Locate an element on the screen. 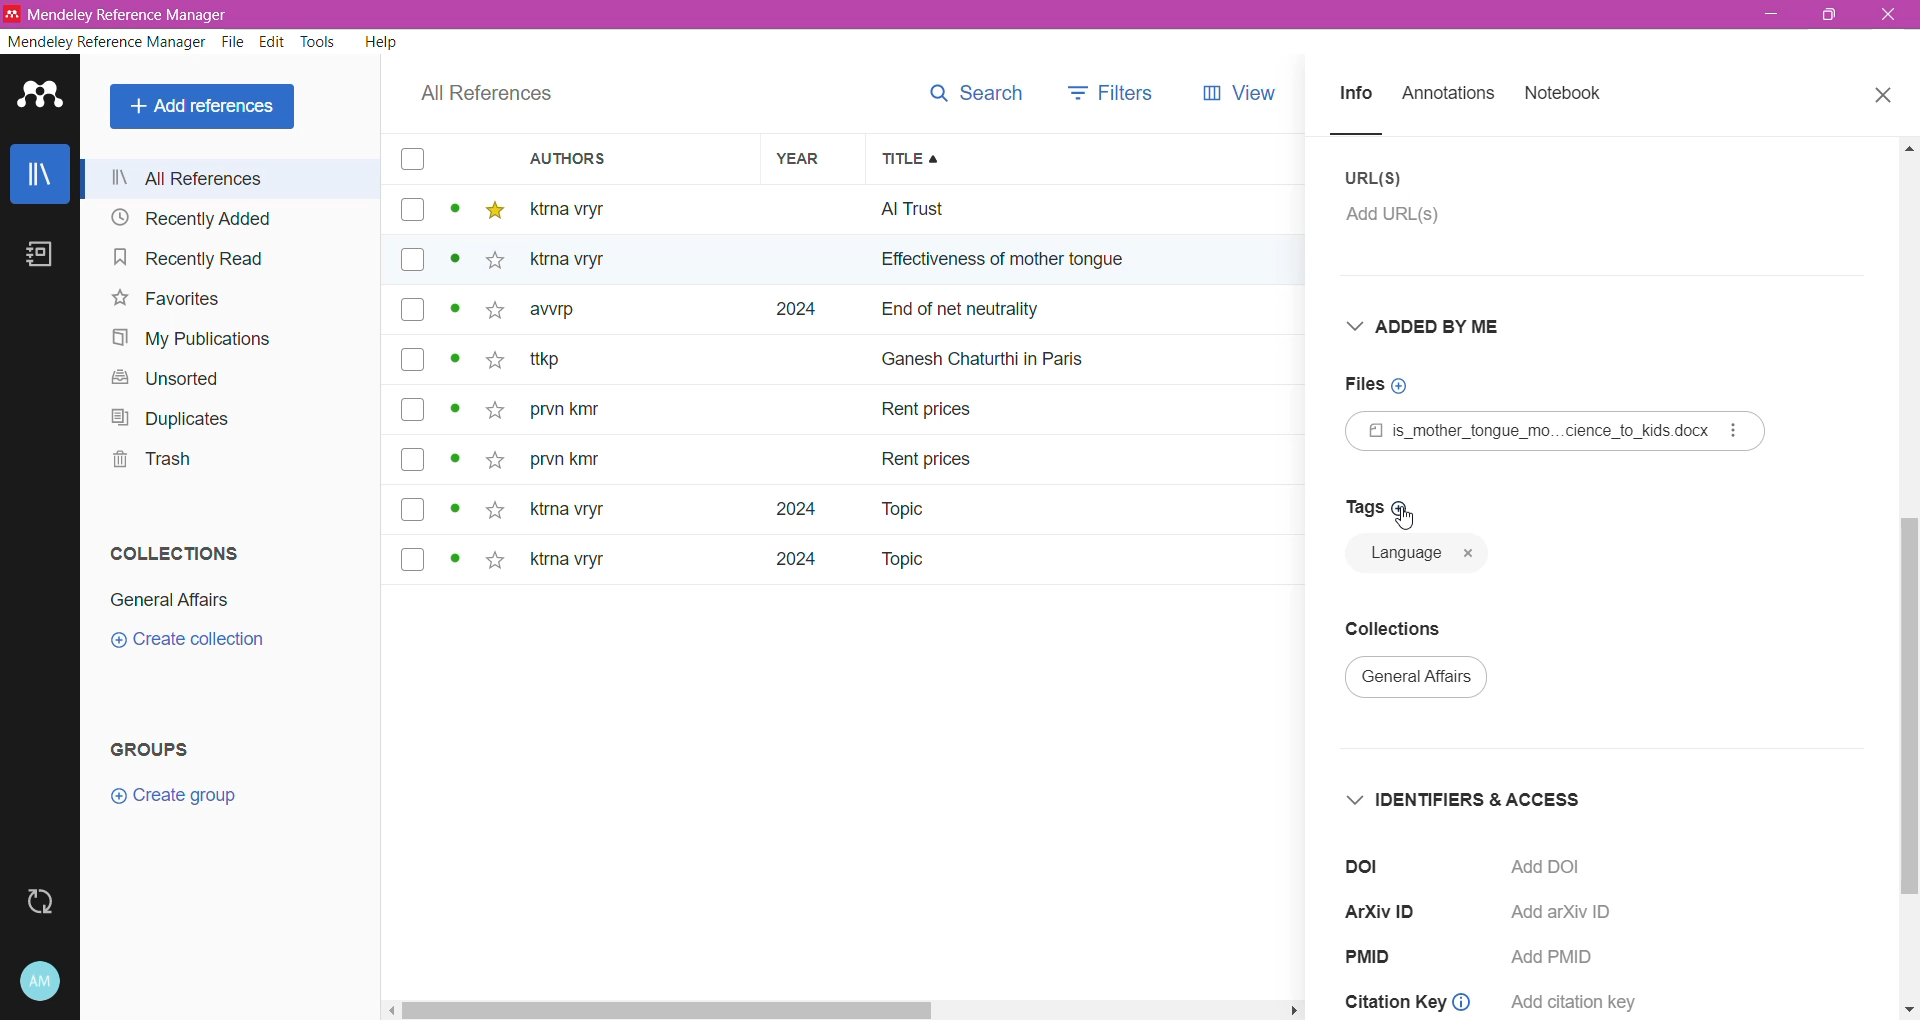  Horizontal Scroll Bar is located at coordinates (840, 1013).